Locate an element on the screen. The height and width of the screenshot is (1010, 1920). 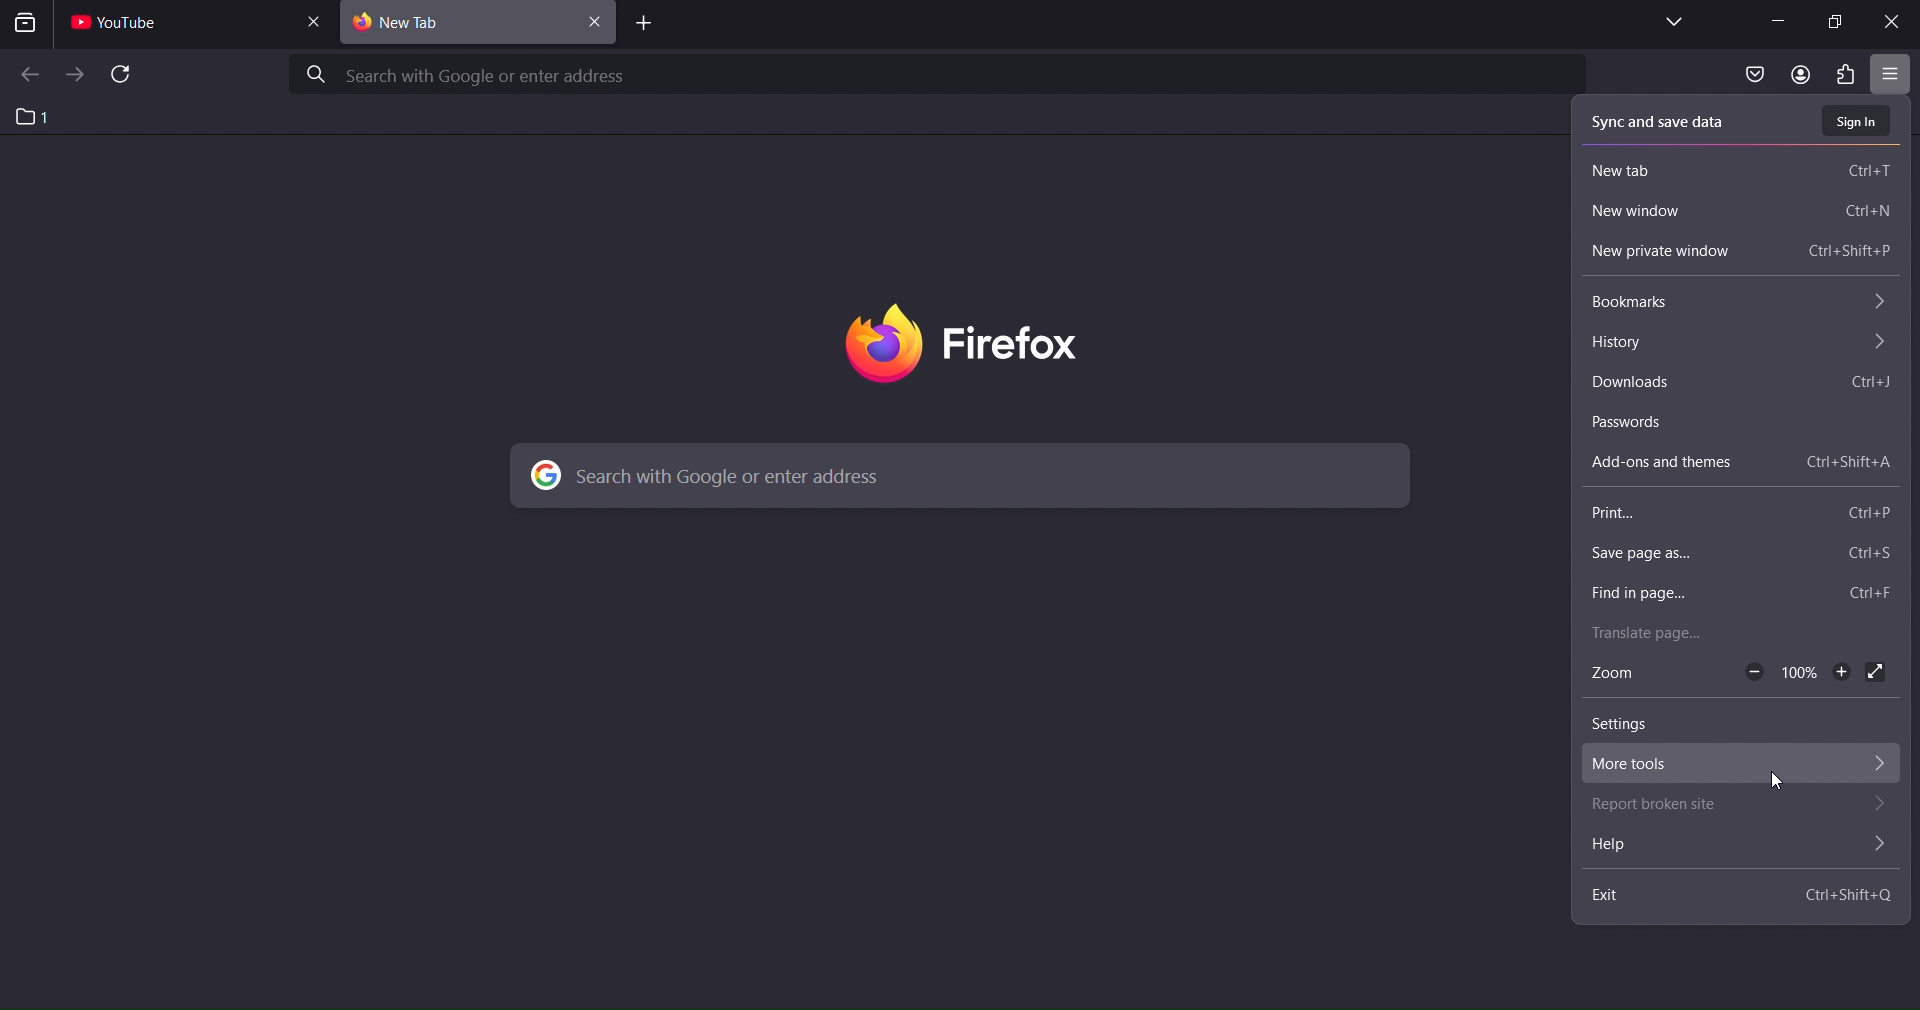
Ctrl+N is located at coordinates (1868, 213).